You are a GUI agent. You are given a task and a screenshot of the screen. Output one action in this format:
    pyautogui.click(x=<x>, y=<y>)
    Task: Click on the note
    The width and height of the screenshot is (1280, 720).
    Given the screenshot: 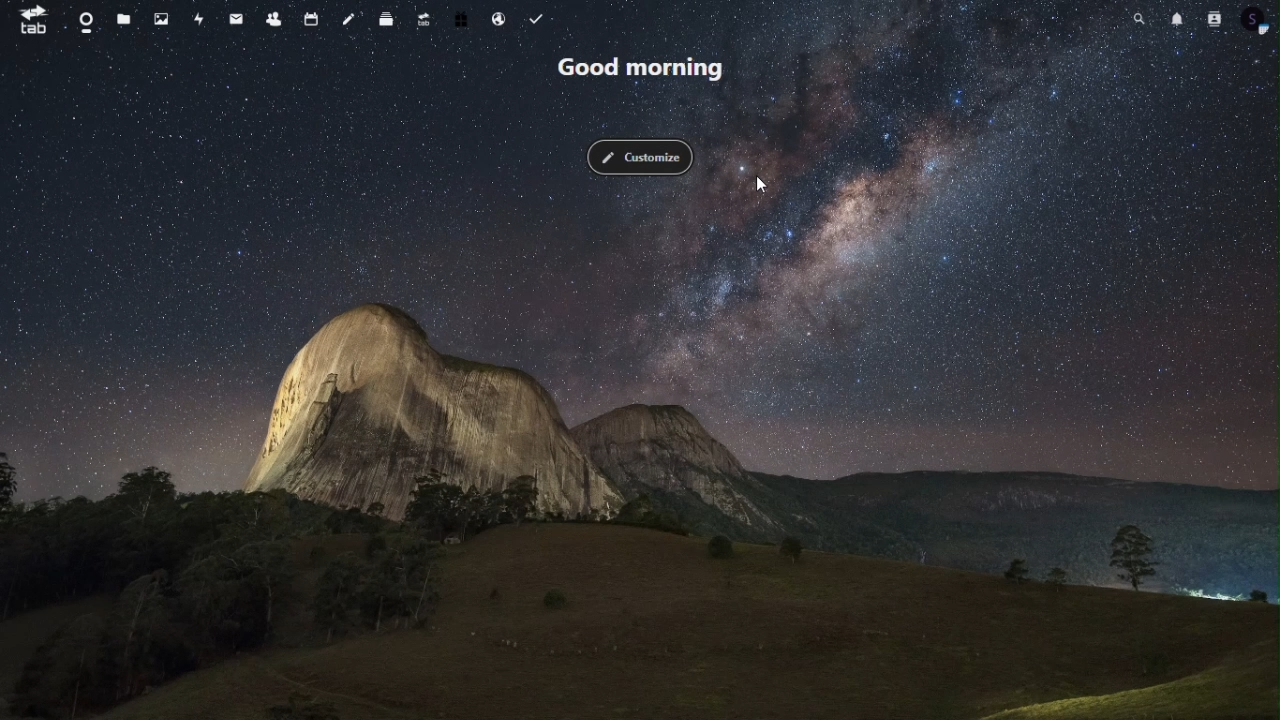 What is the action you would take?
    pyautogui.click(x=349, y=20)
    